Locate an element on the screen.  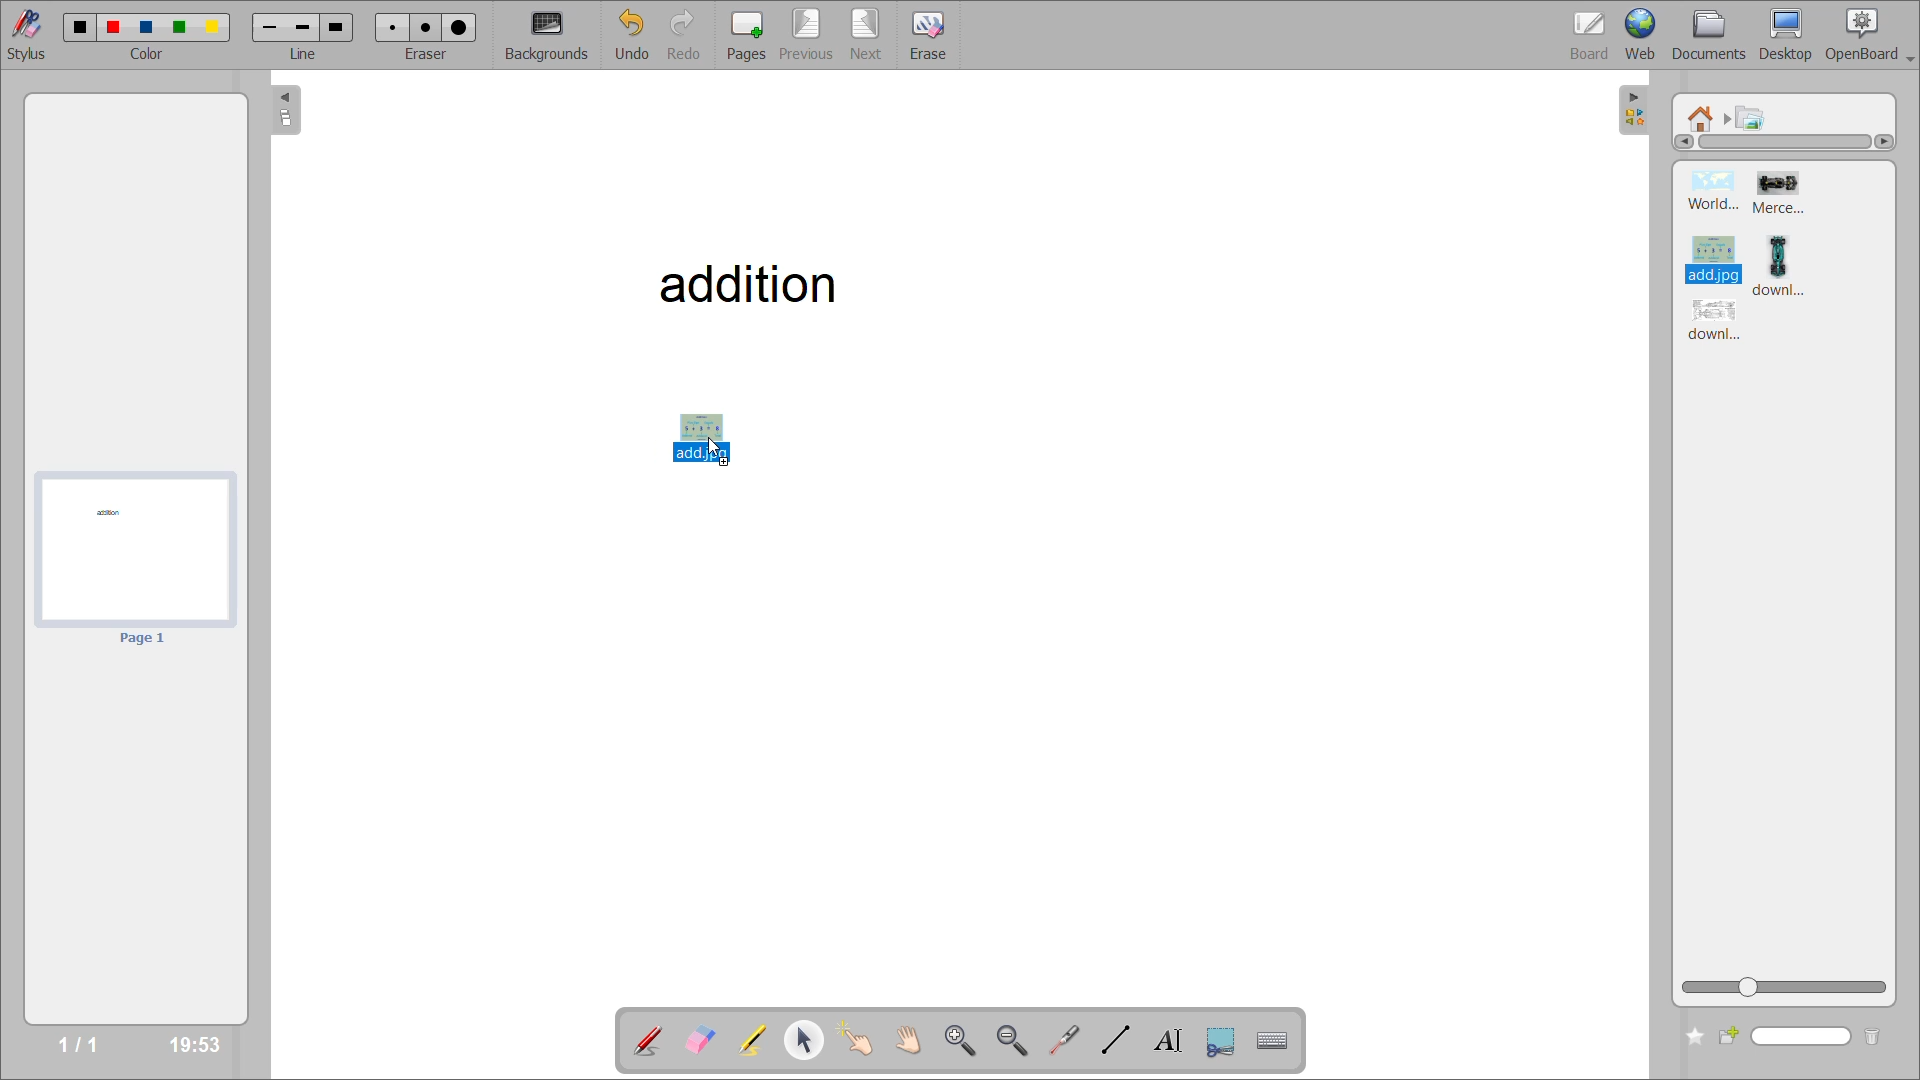
addition - title is located at coordinates (743, 282).